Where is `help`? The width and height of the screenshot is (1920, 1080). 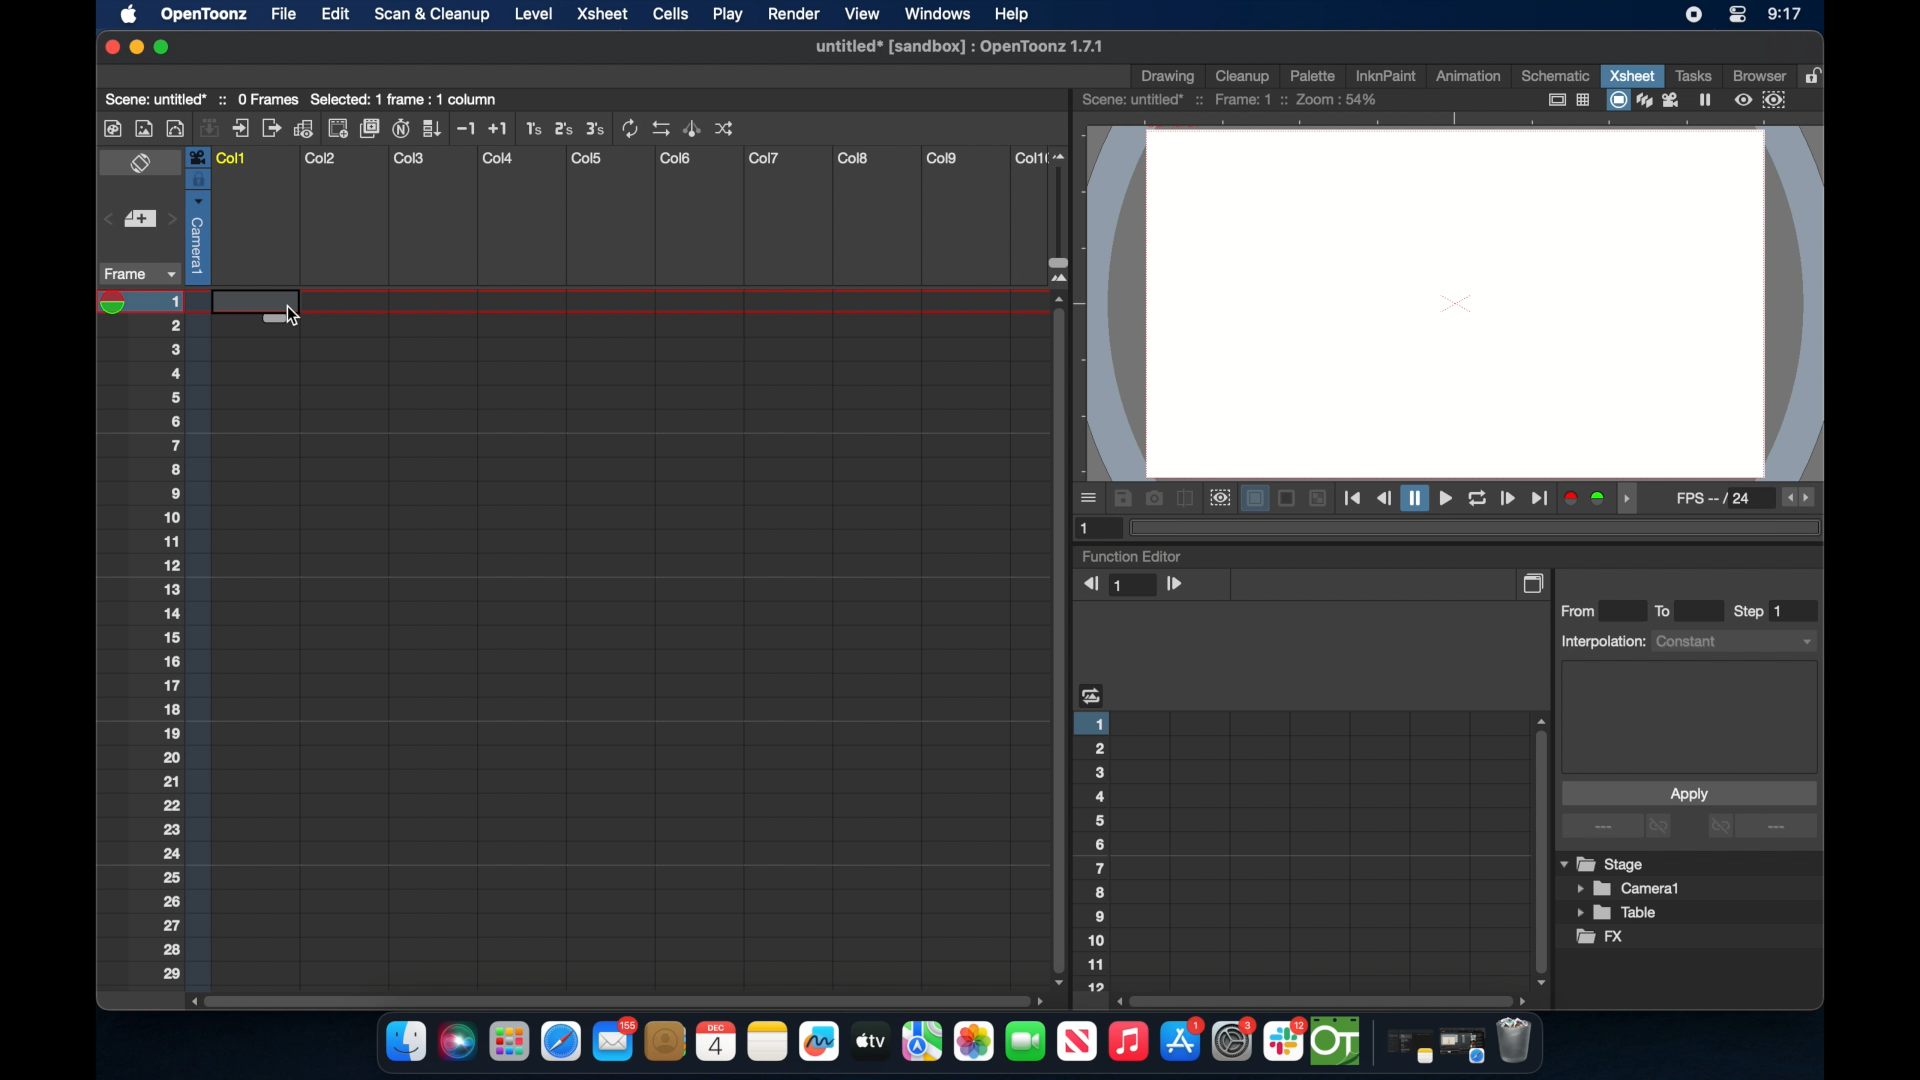
help is located at coordinates (1009, 12).